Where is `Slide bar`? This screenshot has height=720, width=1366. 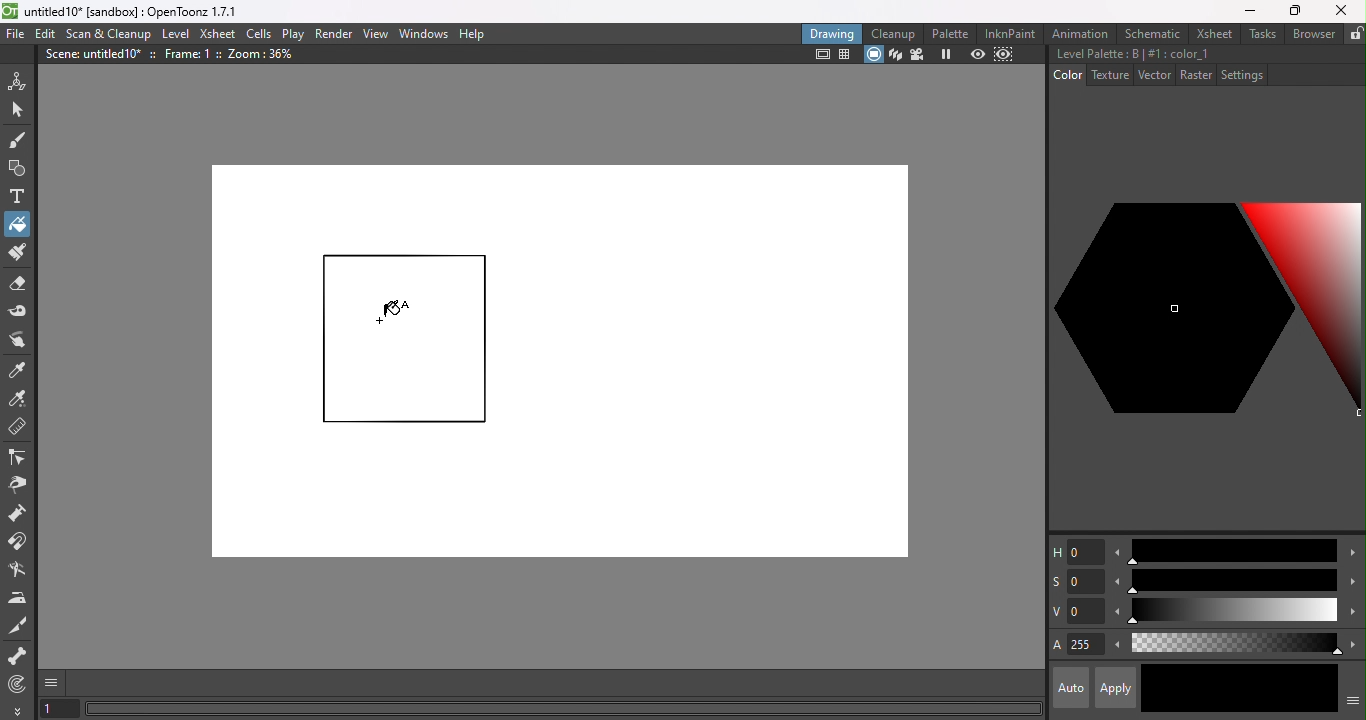
Slide bar is located at coordinates (1232, 612).